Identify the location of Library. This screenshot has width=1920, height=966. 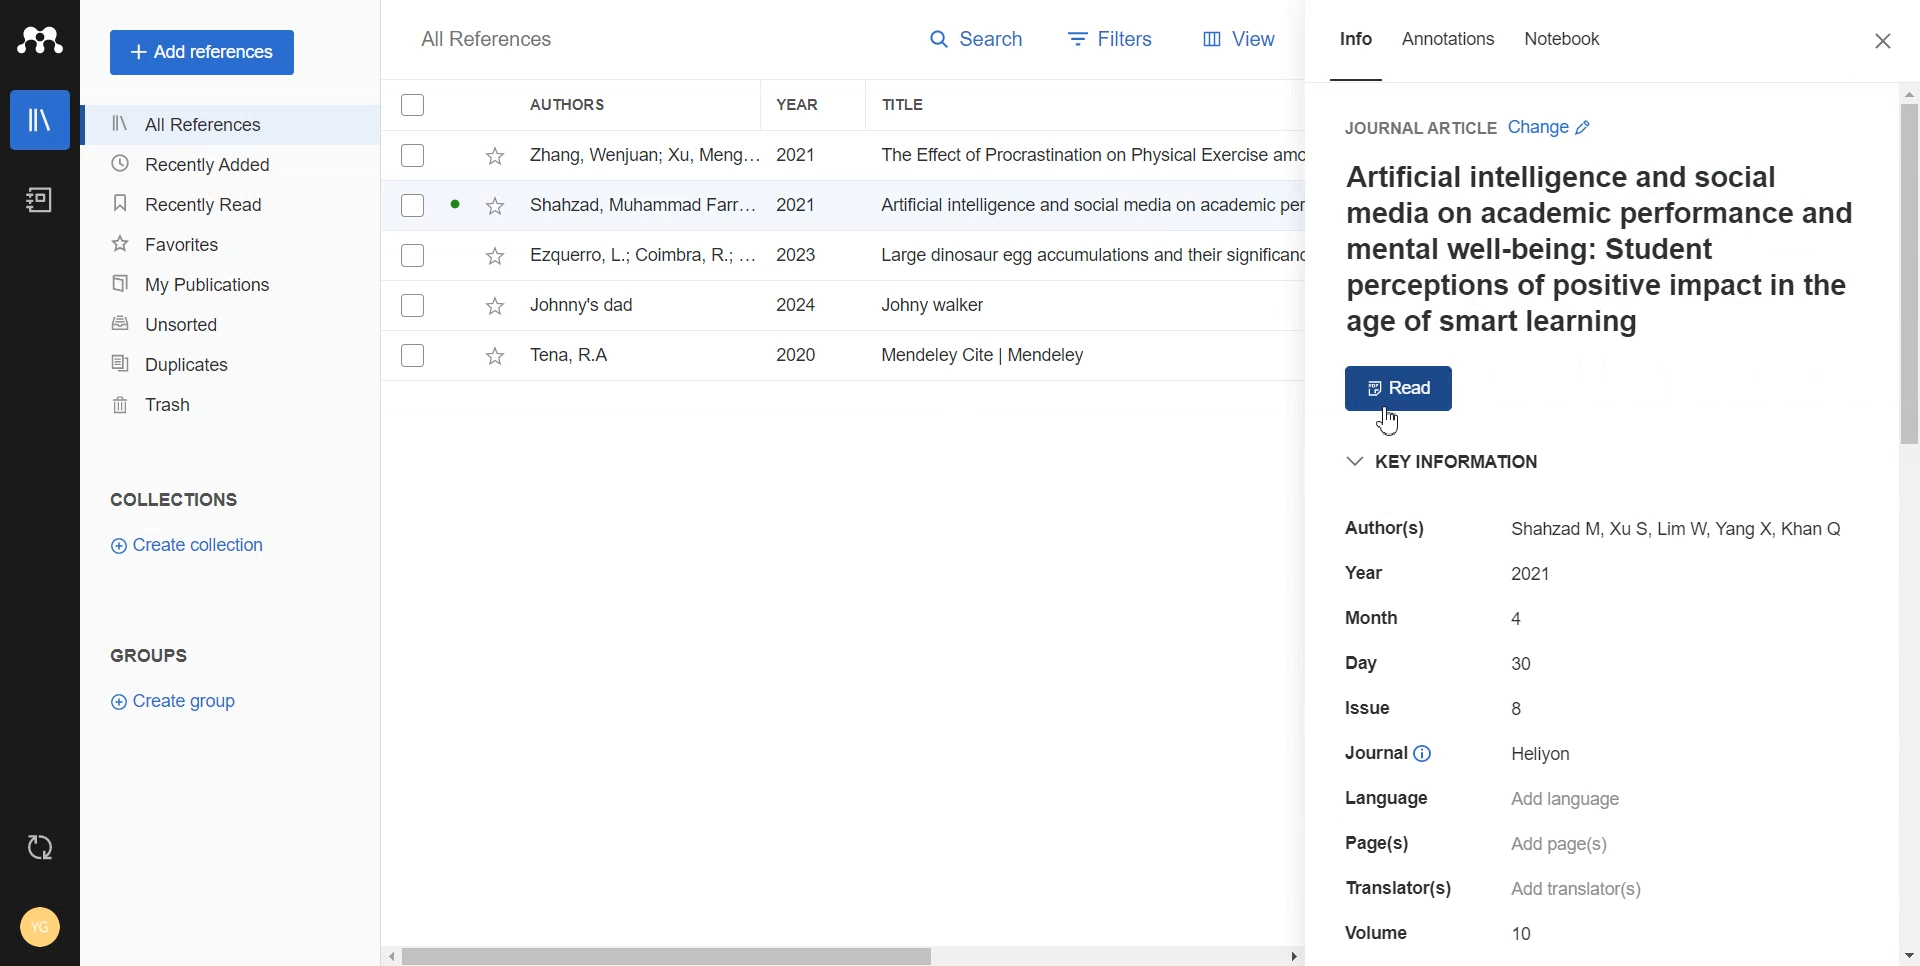
(41, 120).